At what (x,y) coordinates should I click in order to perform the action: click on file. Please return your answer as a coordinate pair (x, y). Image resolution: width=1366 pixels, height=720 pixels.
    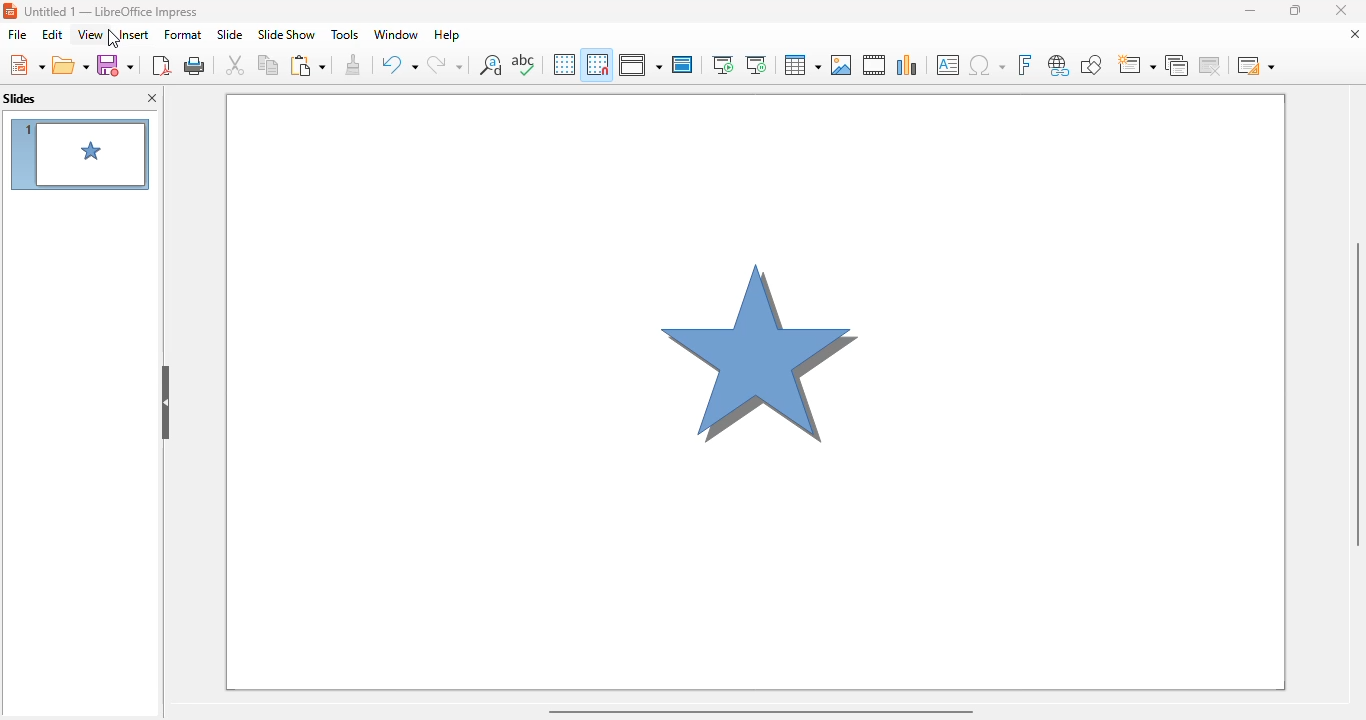
    Looking at the image, I should click on (18, 34).